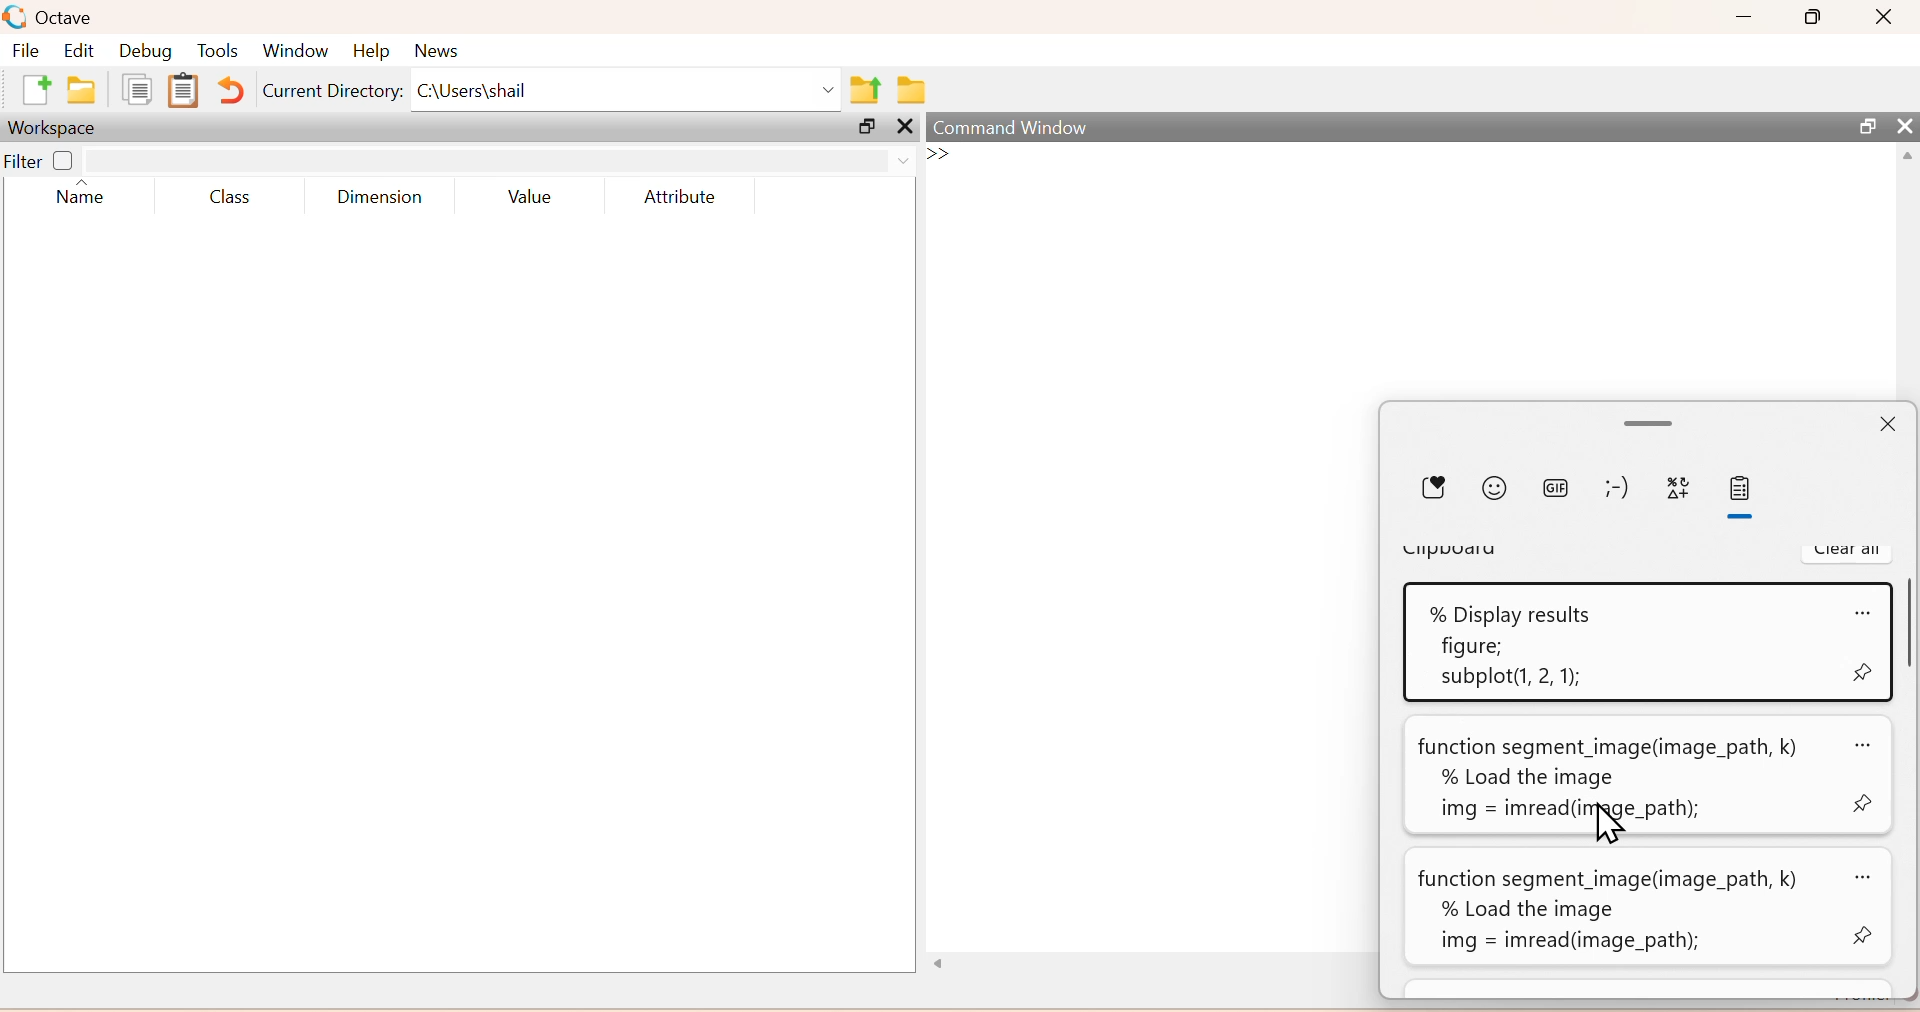 The image size is (1920, 1012). I want to click on function segment_image(image_path, k) az% Load the imageimg = imread(image_path); , so click(1654, 910).